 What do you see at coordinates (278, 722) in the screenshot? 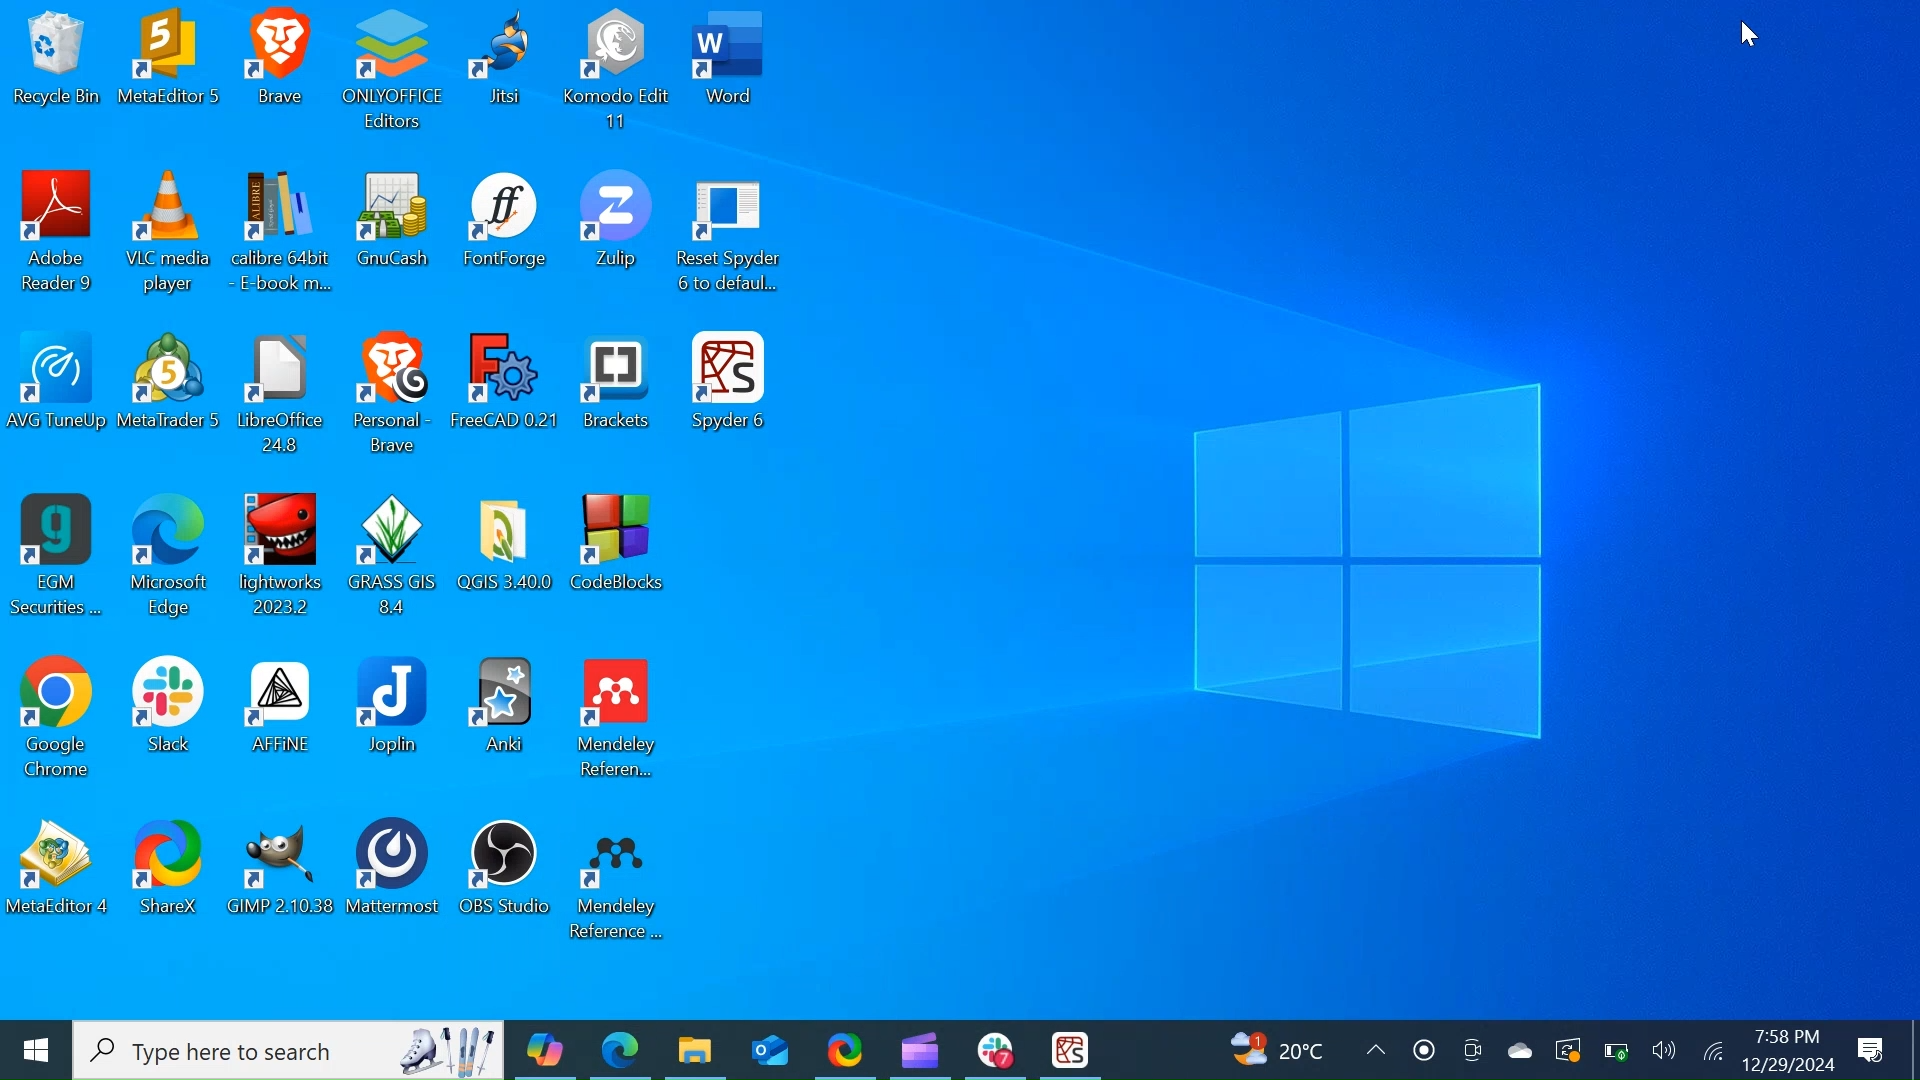
I see `Affine Desktop icon` at bounding box center [278, 722].